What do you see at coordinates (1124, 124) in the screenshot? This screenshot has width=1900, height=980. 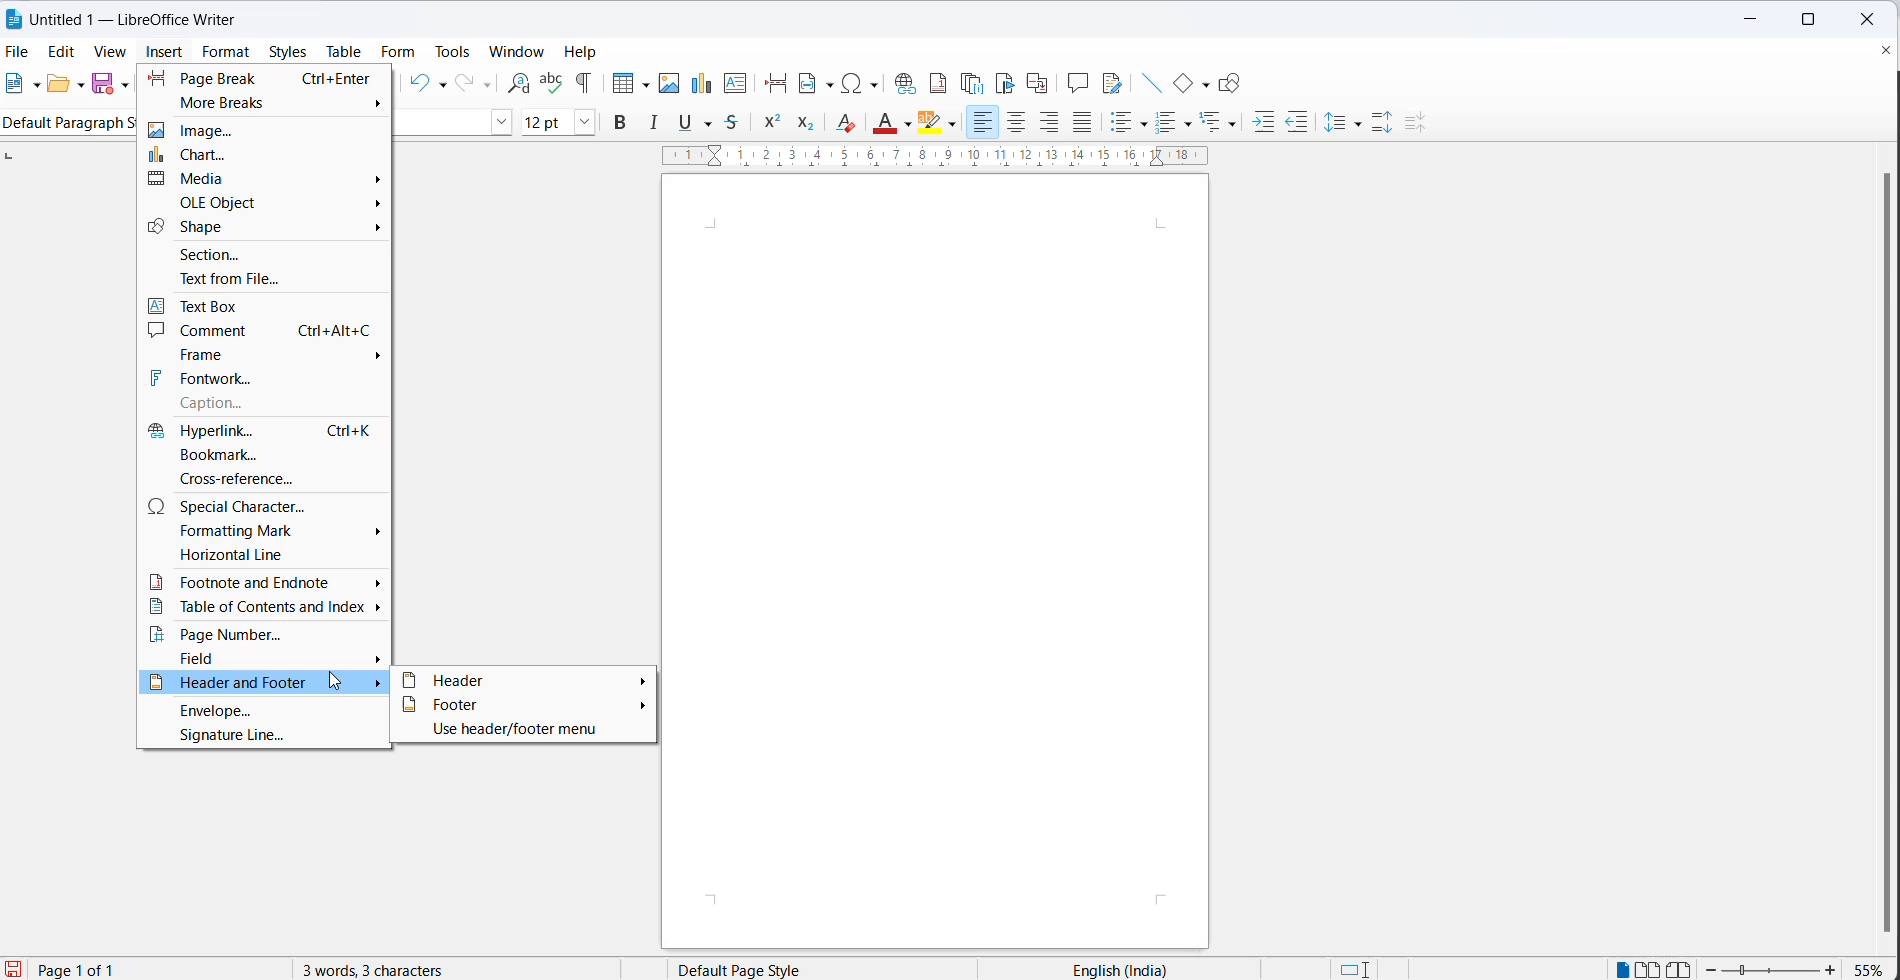 I see `toggle ordered list ` at bounding box center [1124, 124].